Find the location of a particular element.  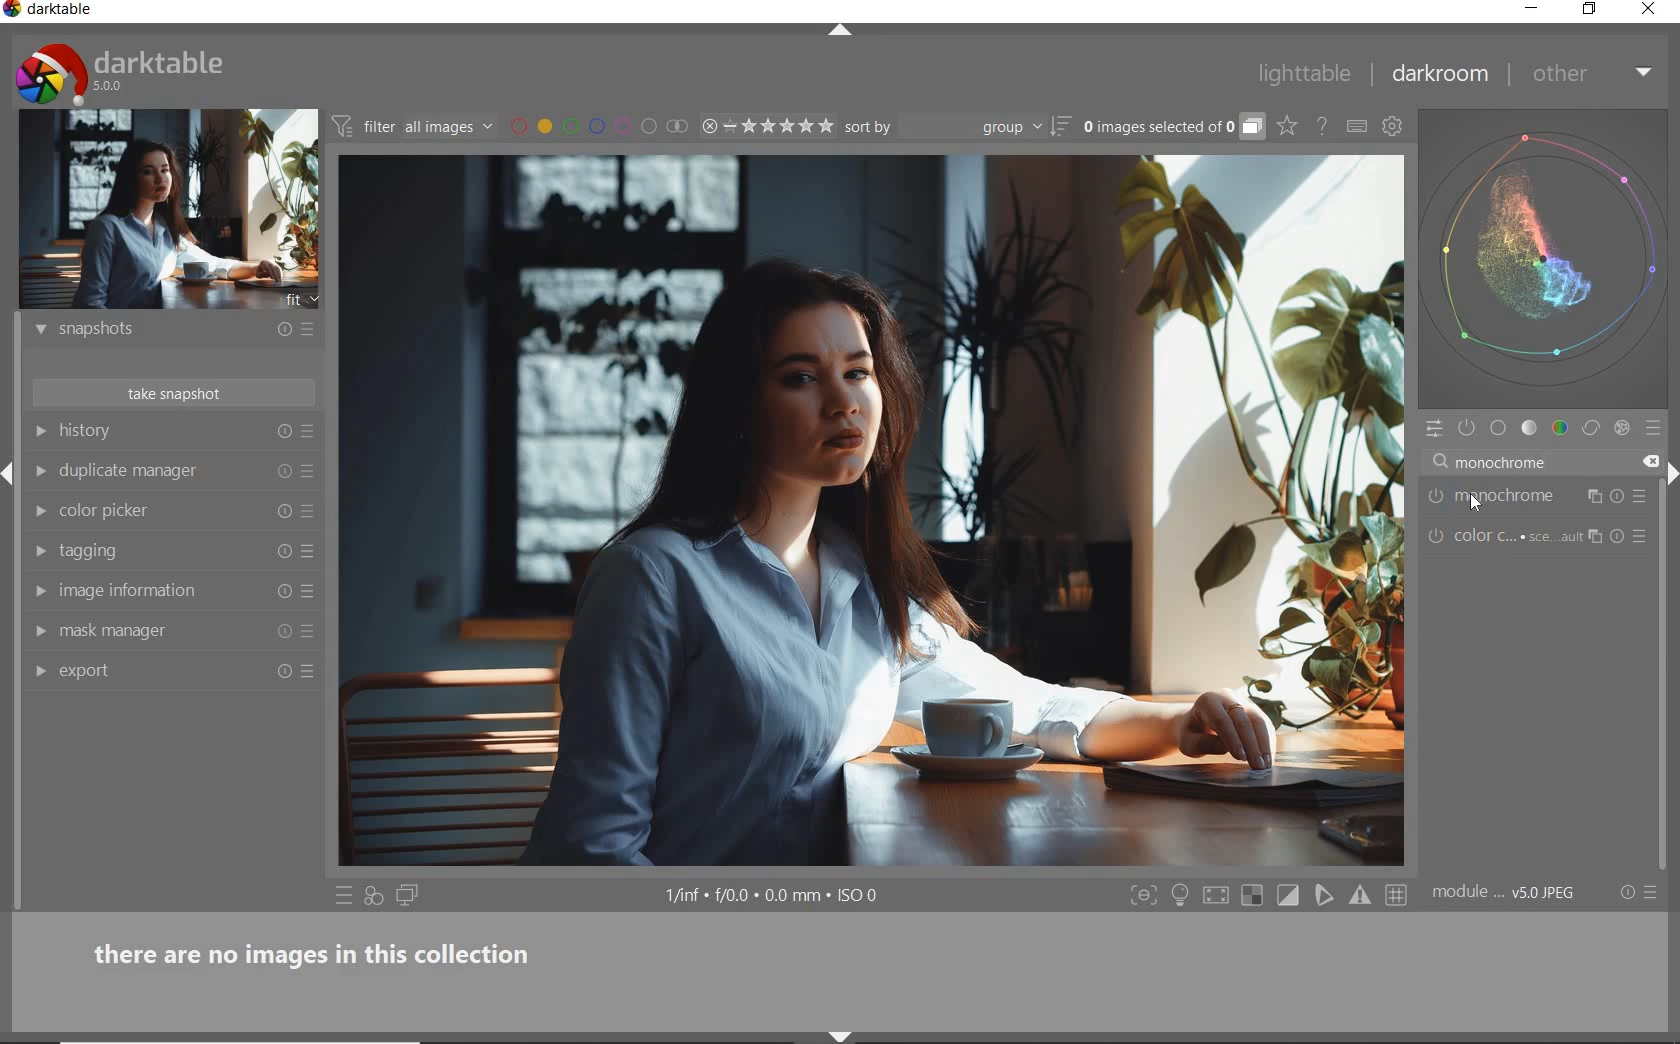

scrollbar is located at coordinates (1666, 593).